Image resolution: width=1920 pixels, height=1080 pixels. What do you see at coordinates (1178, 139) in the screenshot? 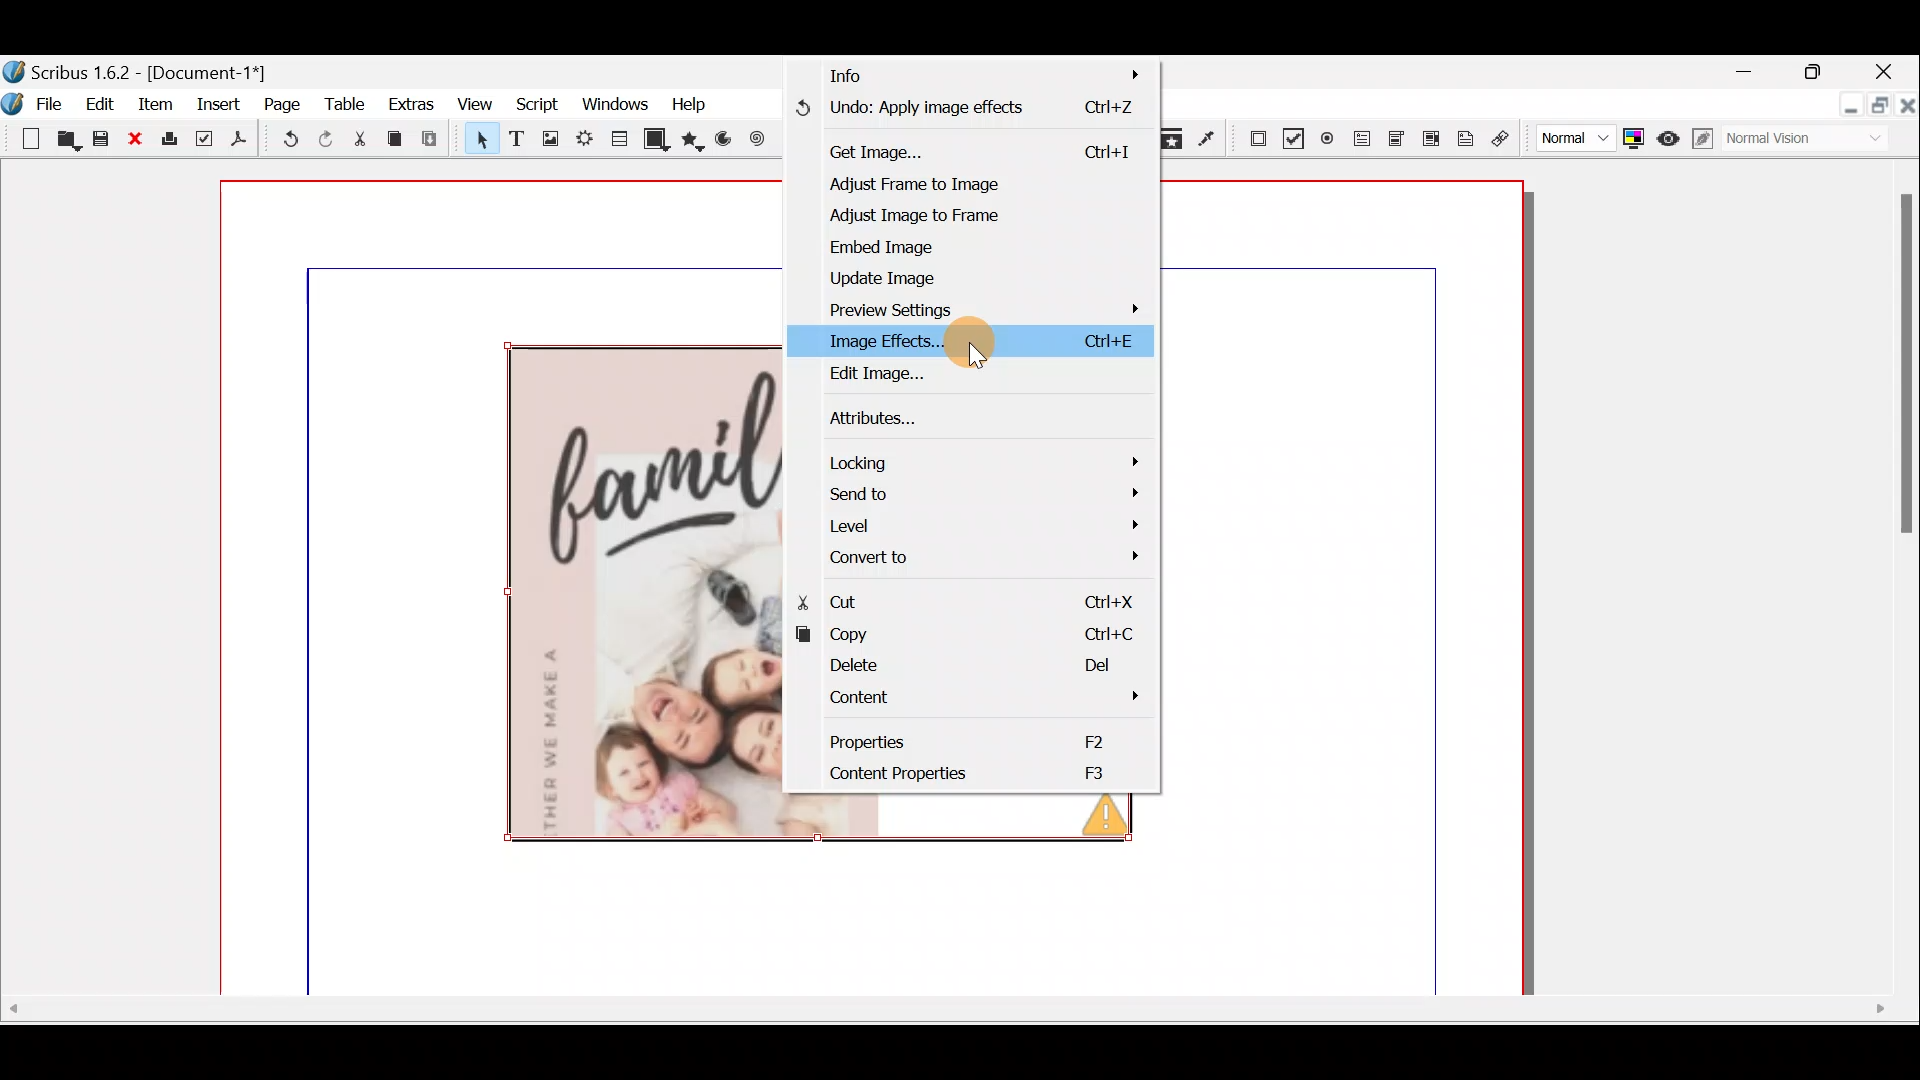
I see `Copy items properties` at bounding box center [1178, 139].